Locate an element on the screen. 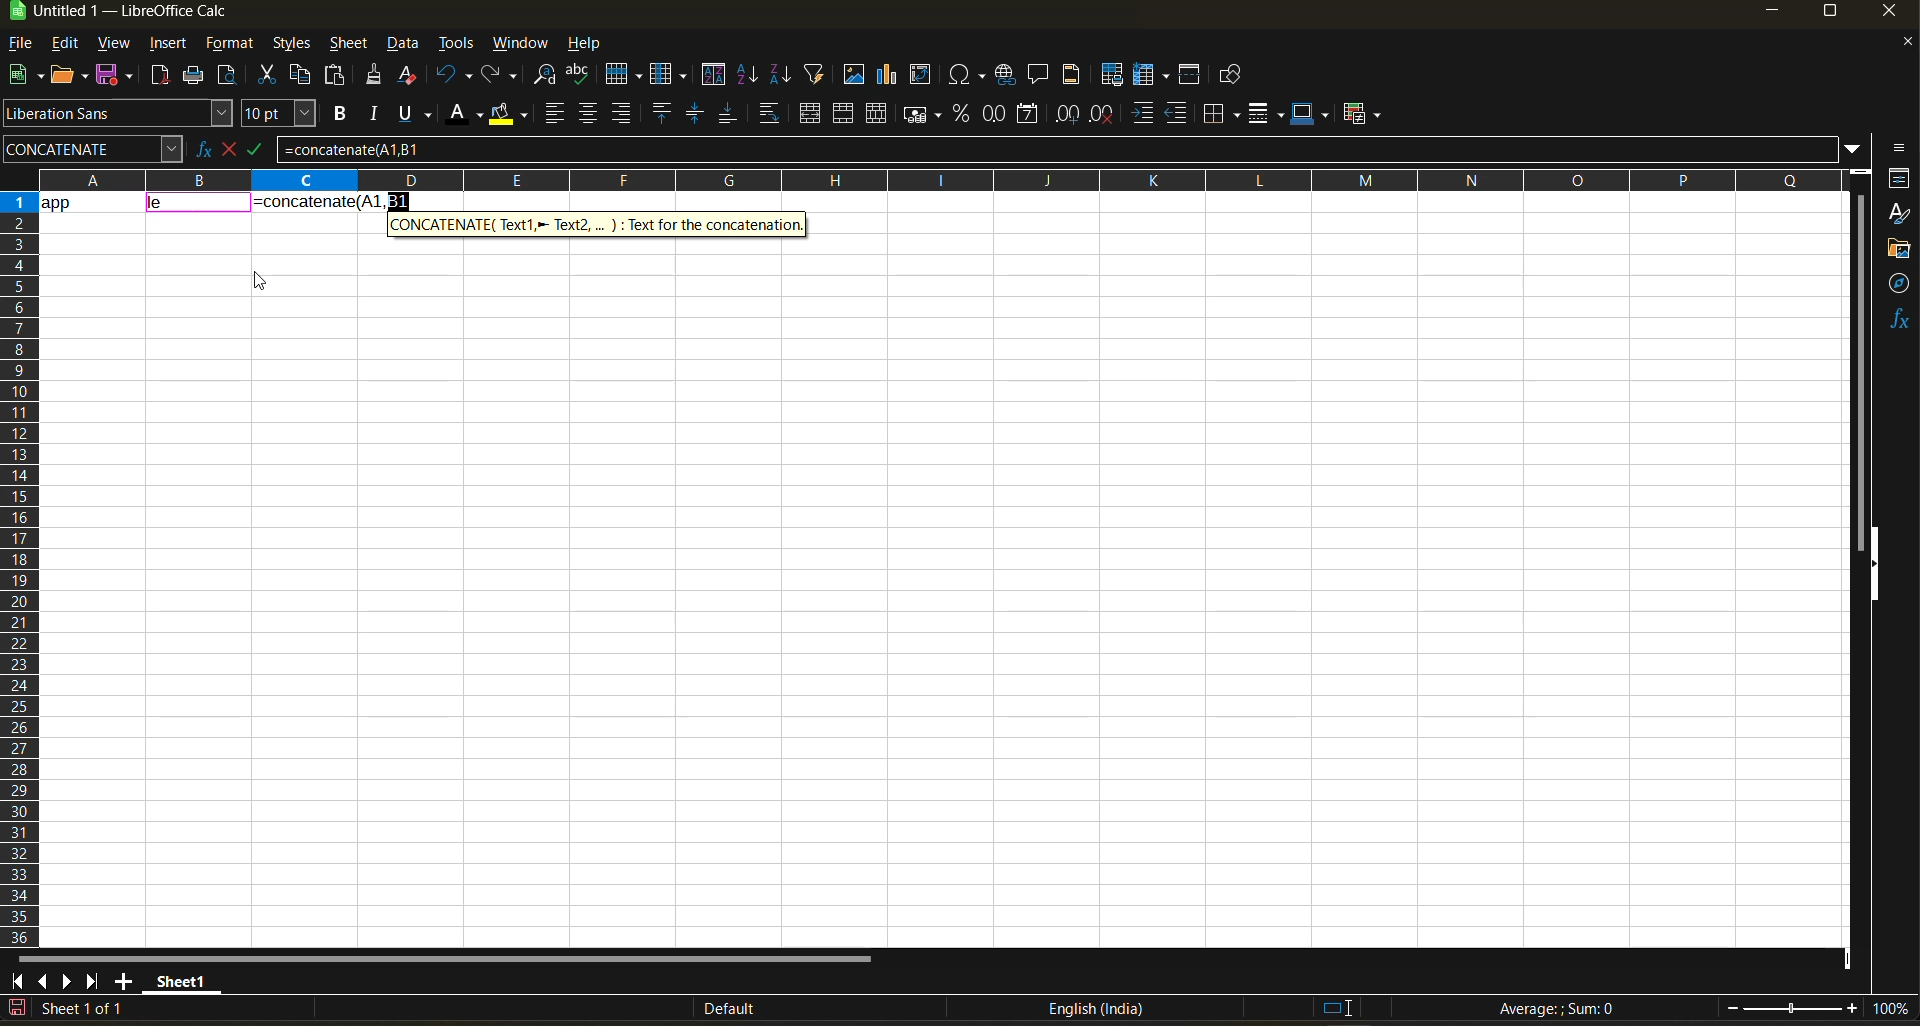  insert chart is located at coordinates (888, 74).